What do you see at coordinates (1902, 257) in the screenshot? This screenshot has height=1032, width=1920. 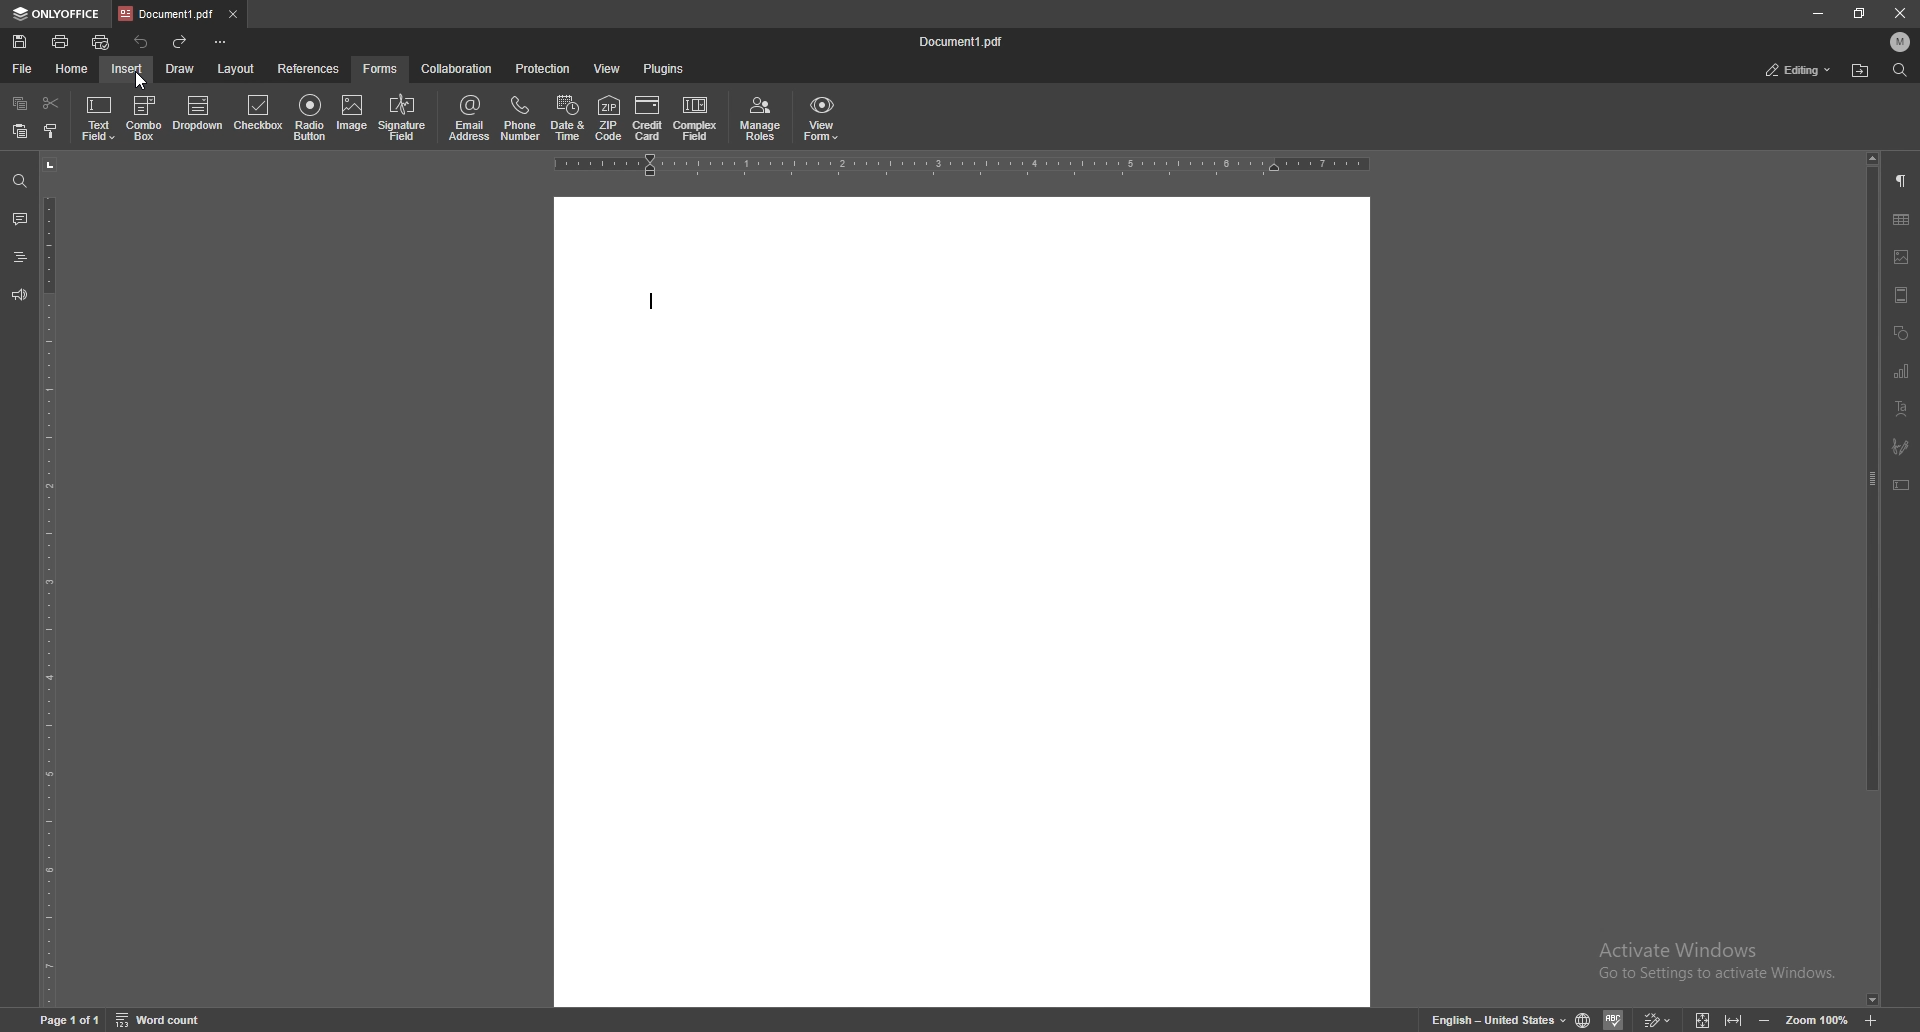 I see `image` at bounding box center [1902, 257].